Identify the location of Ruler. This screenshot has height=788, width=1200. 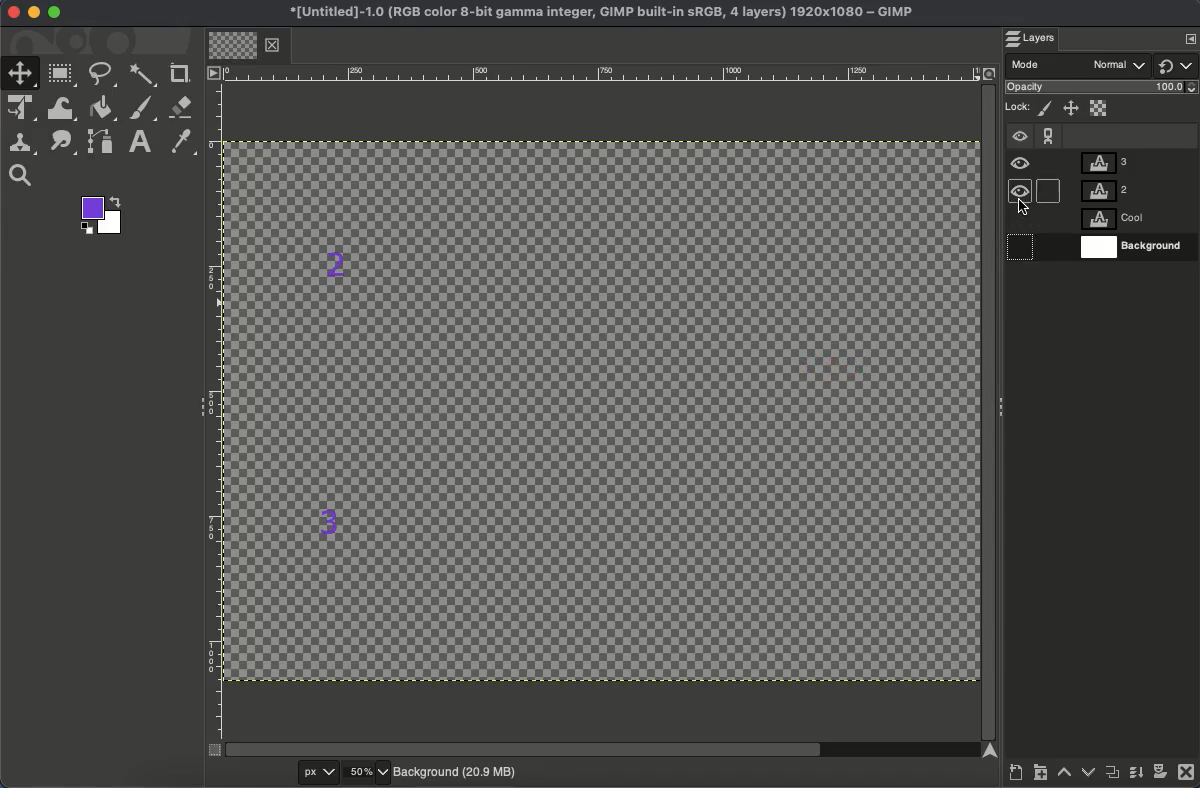
(601, 73).